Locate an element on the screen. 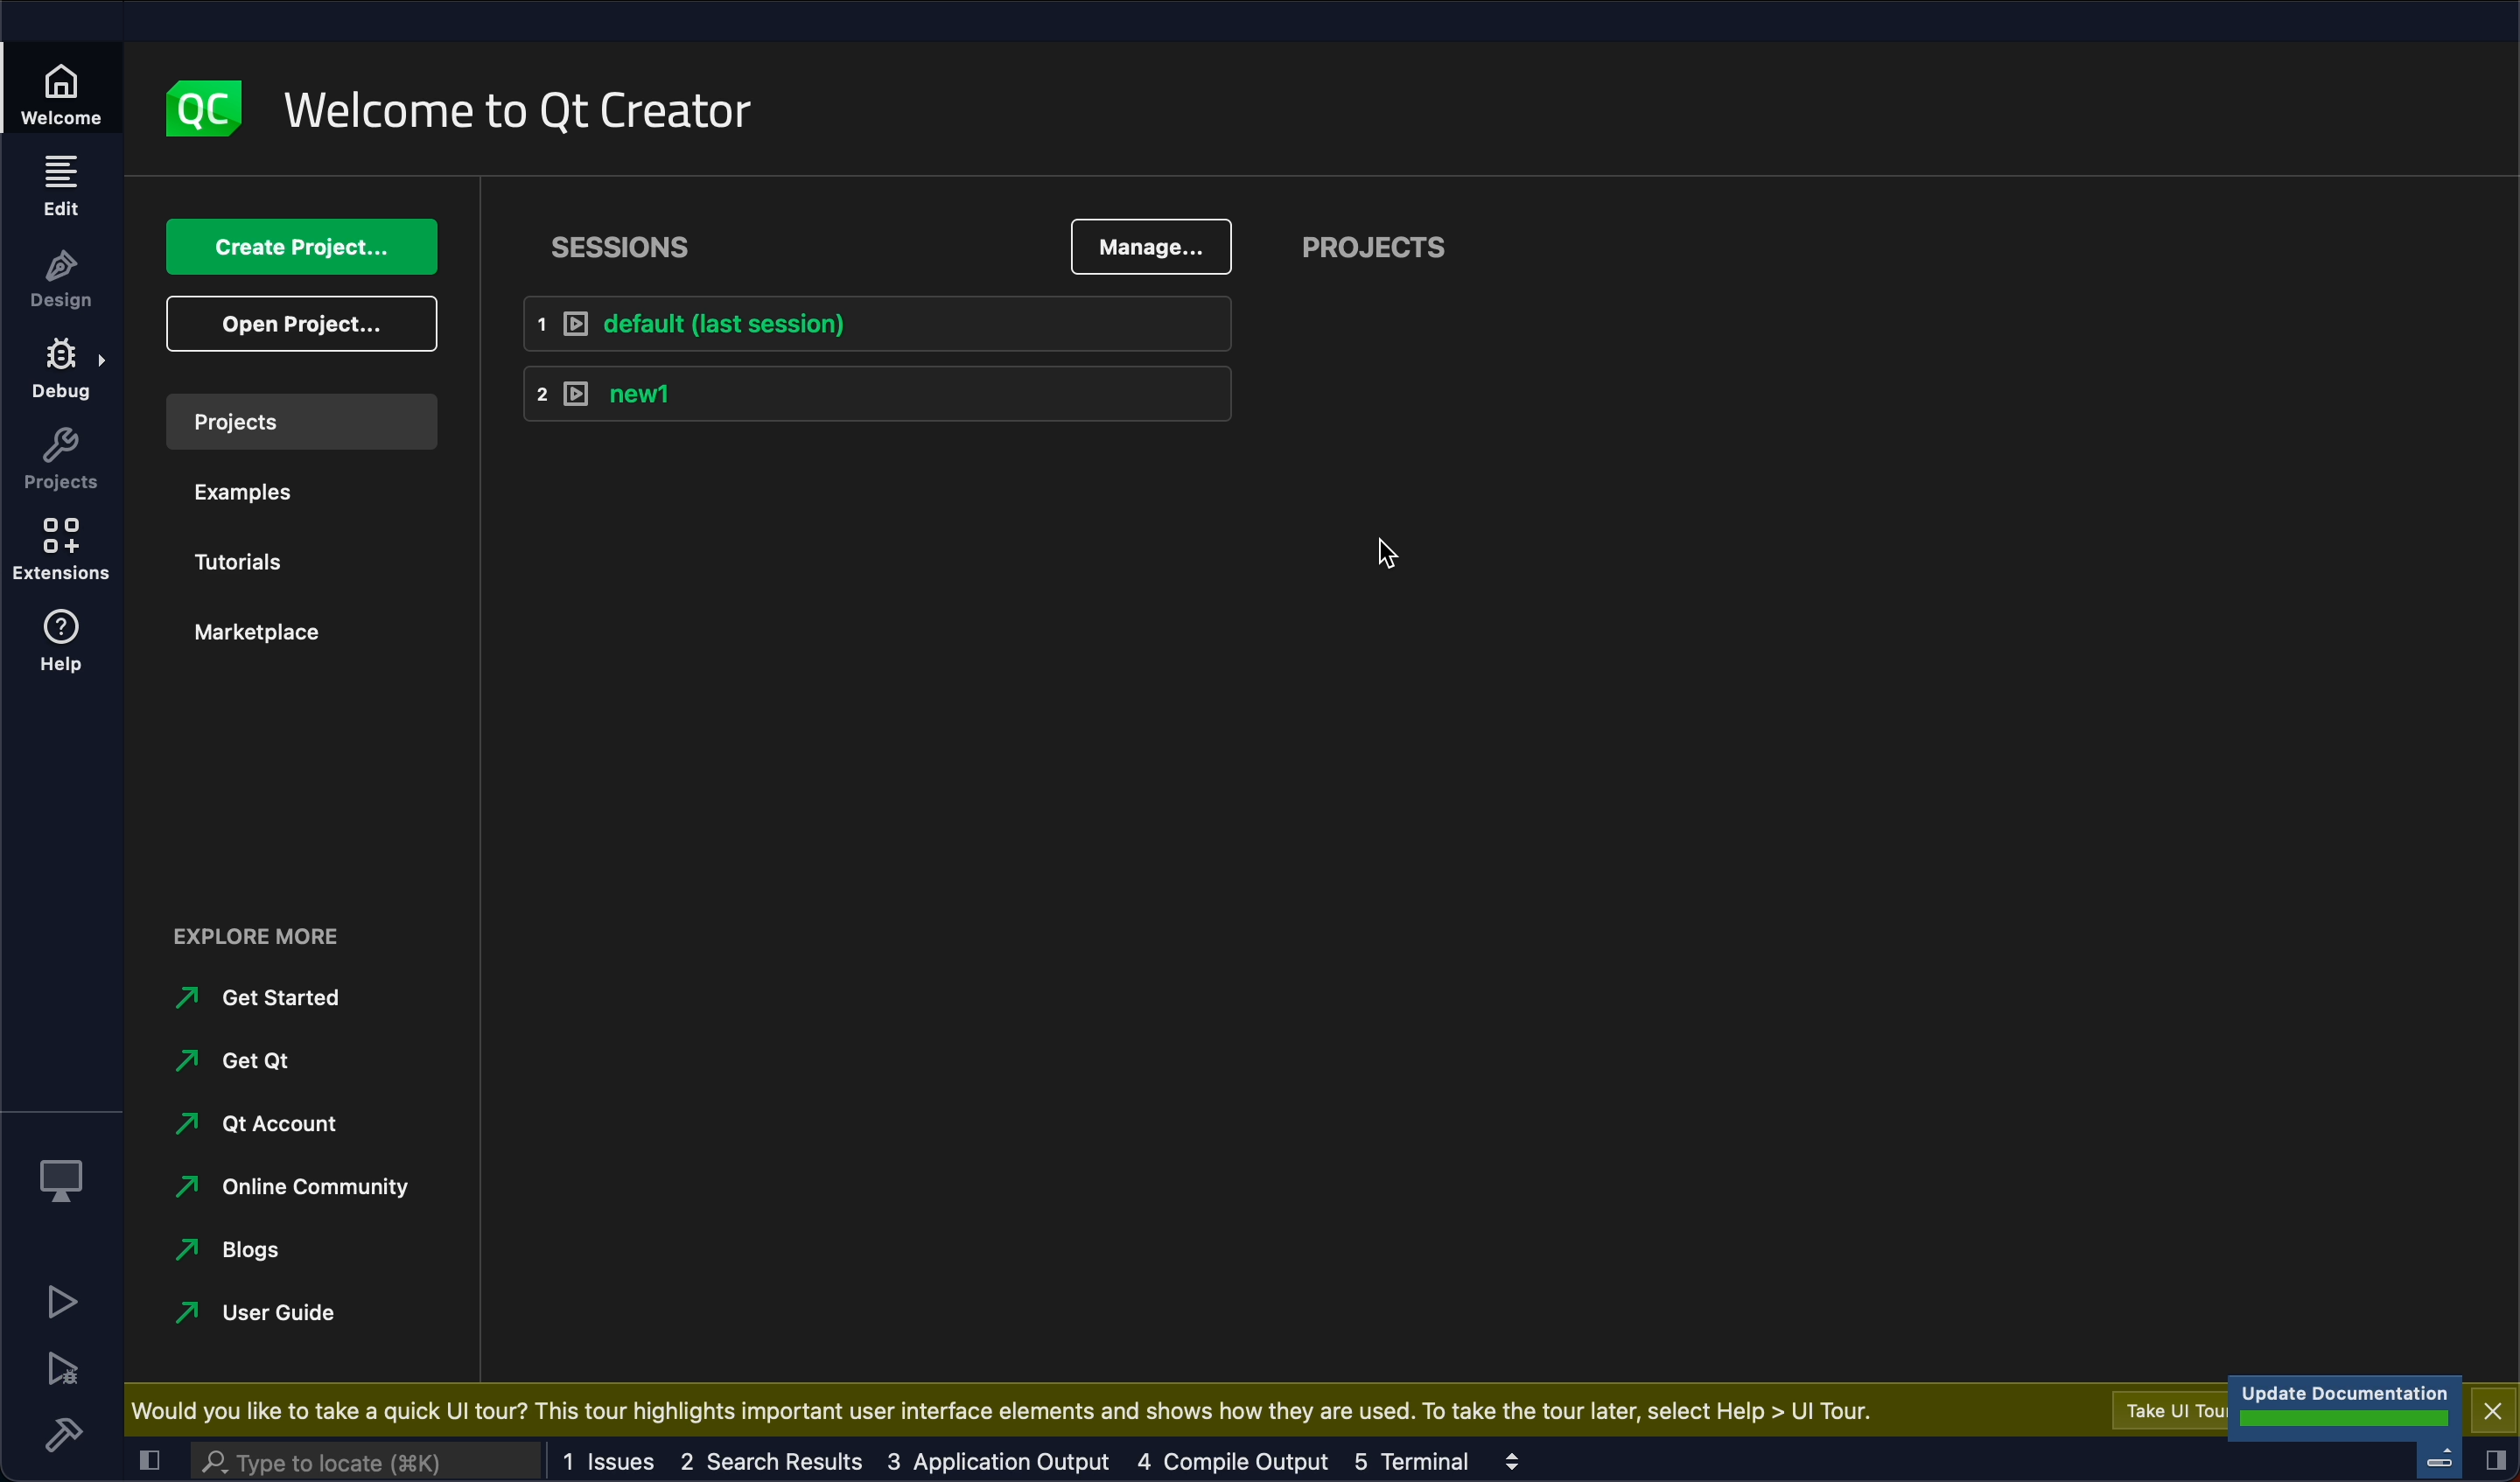 The image size is (2520, 1482). extensions is located at coordinates (62, 553).